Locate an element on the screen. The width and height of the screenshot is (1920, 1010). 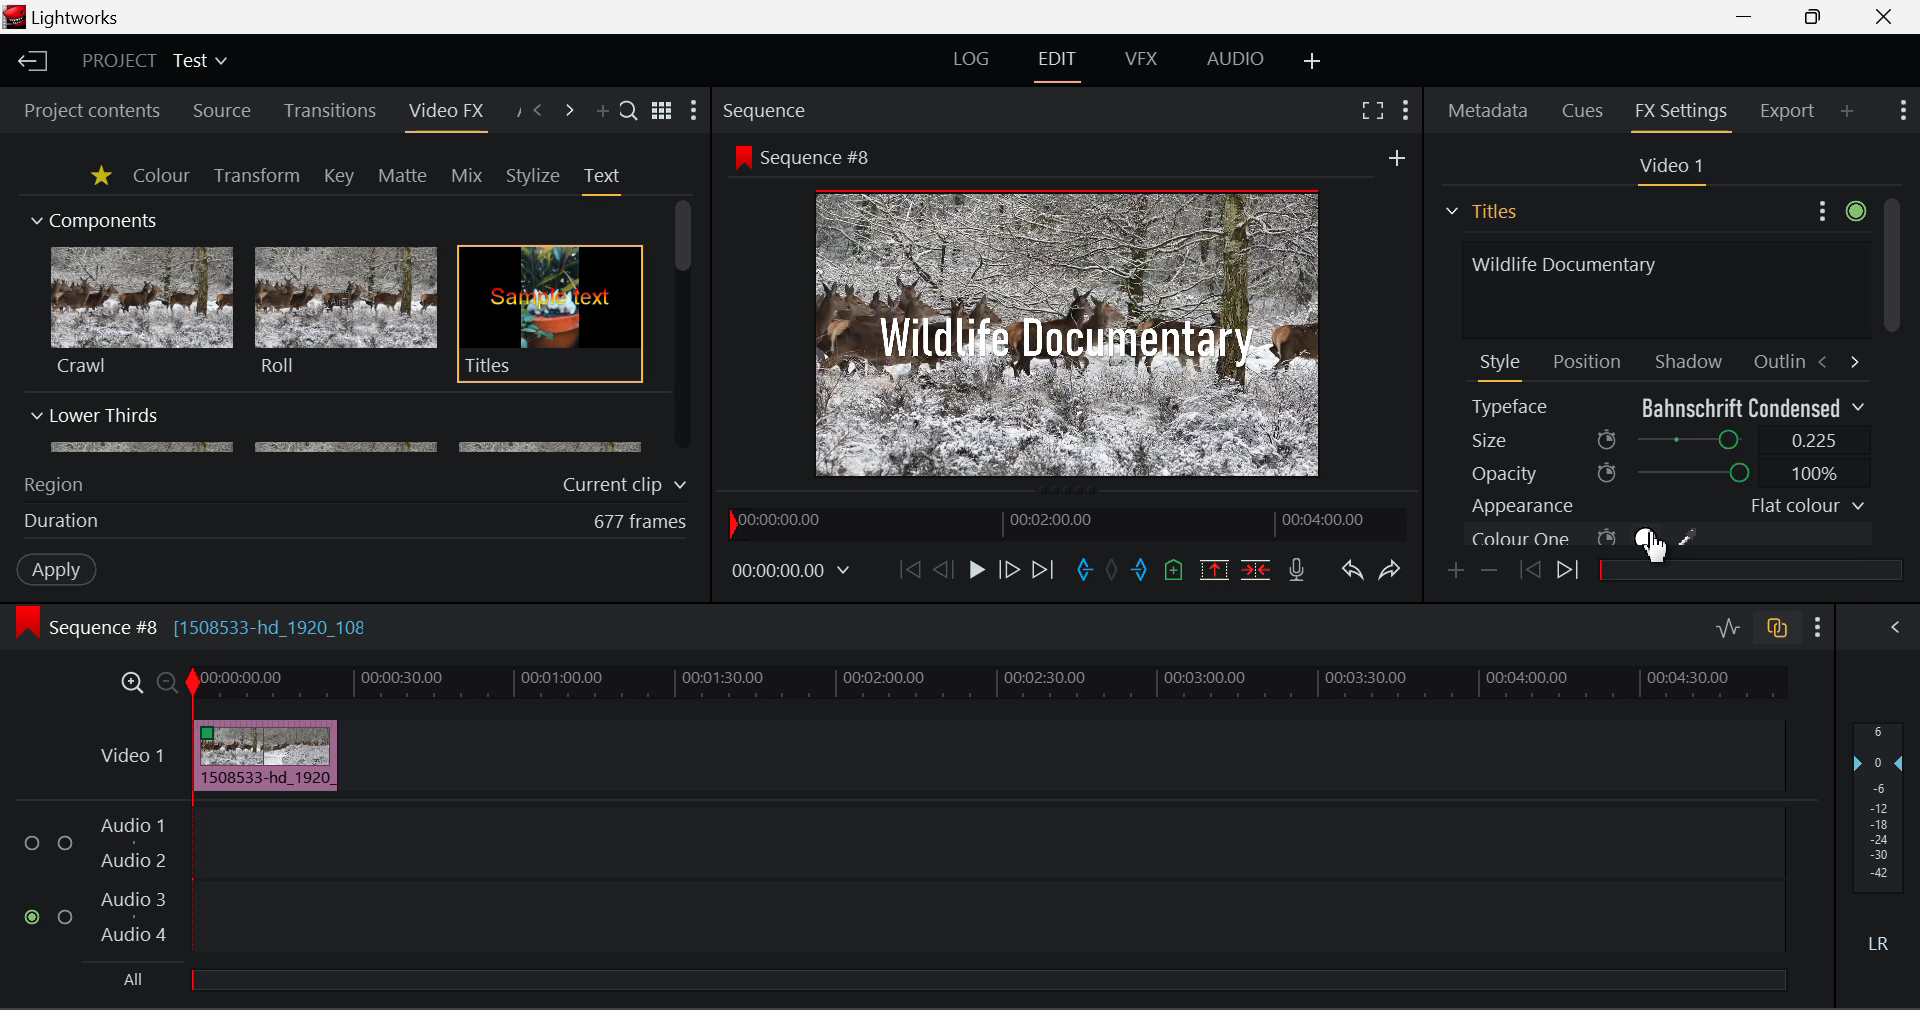
Shadow is located at coordinates (1690, 357).